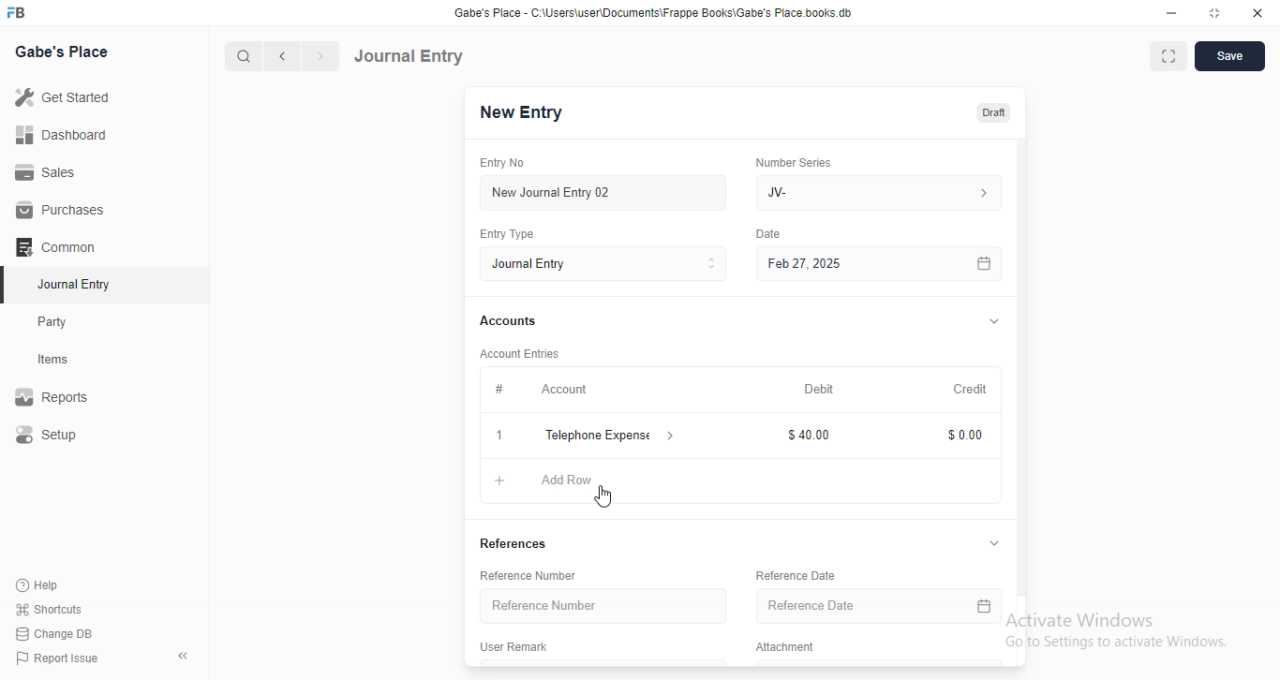  I want to click on ‘Reference Date, so click(788, 576).